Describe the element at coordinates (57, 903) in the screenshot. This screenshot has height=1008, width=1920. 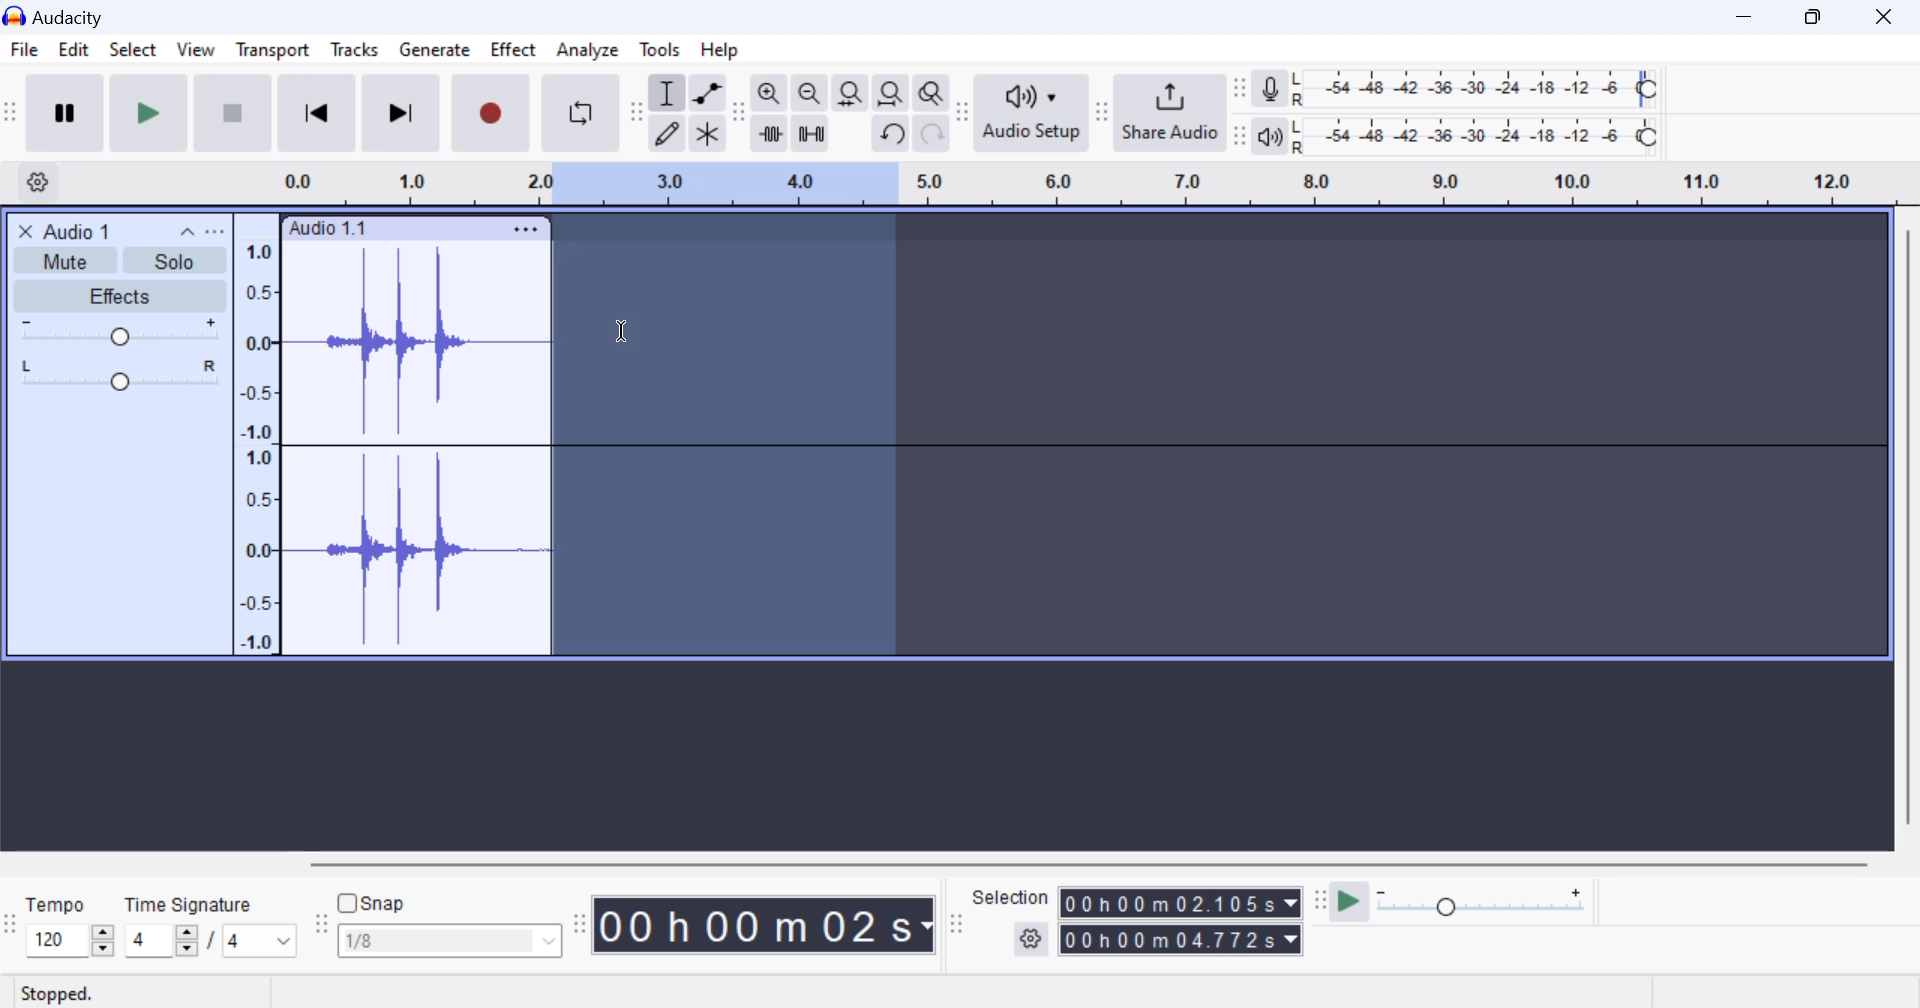
I see `Tempo ` at that location.